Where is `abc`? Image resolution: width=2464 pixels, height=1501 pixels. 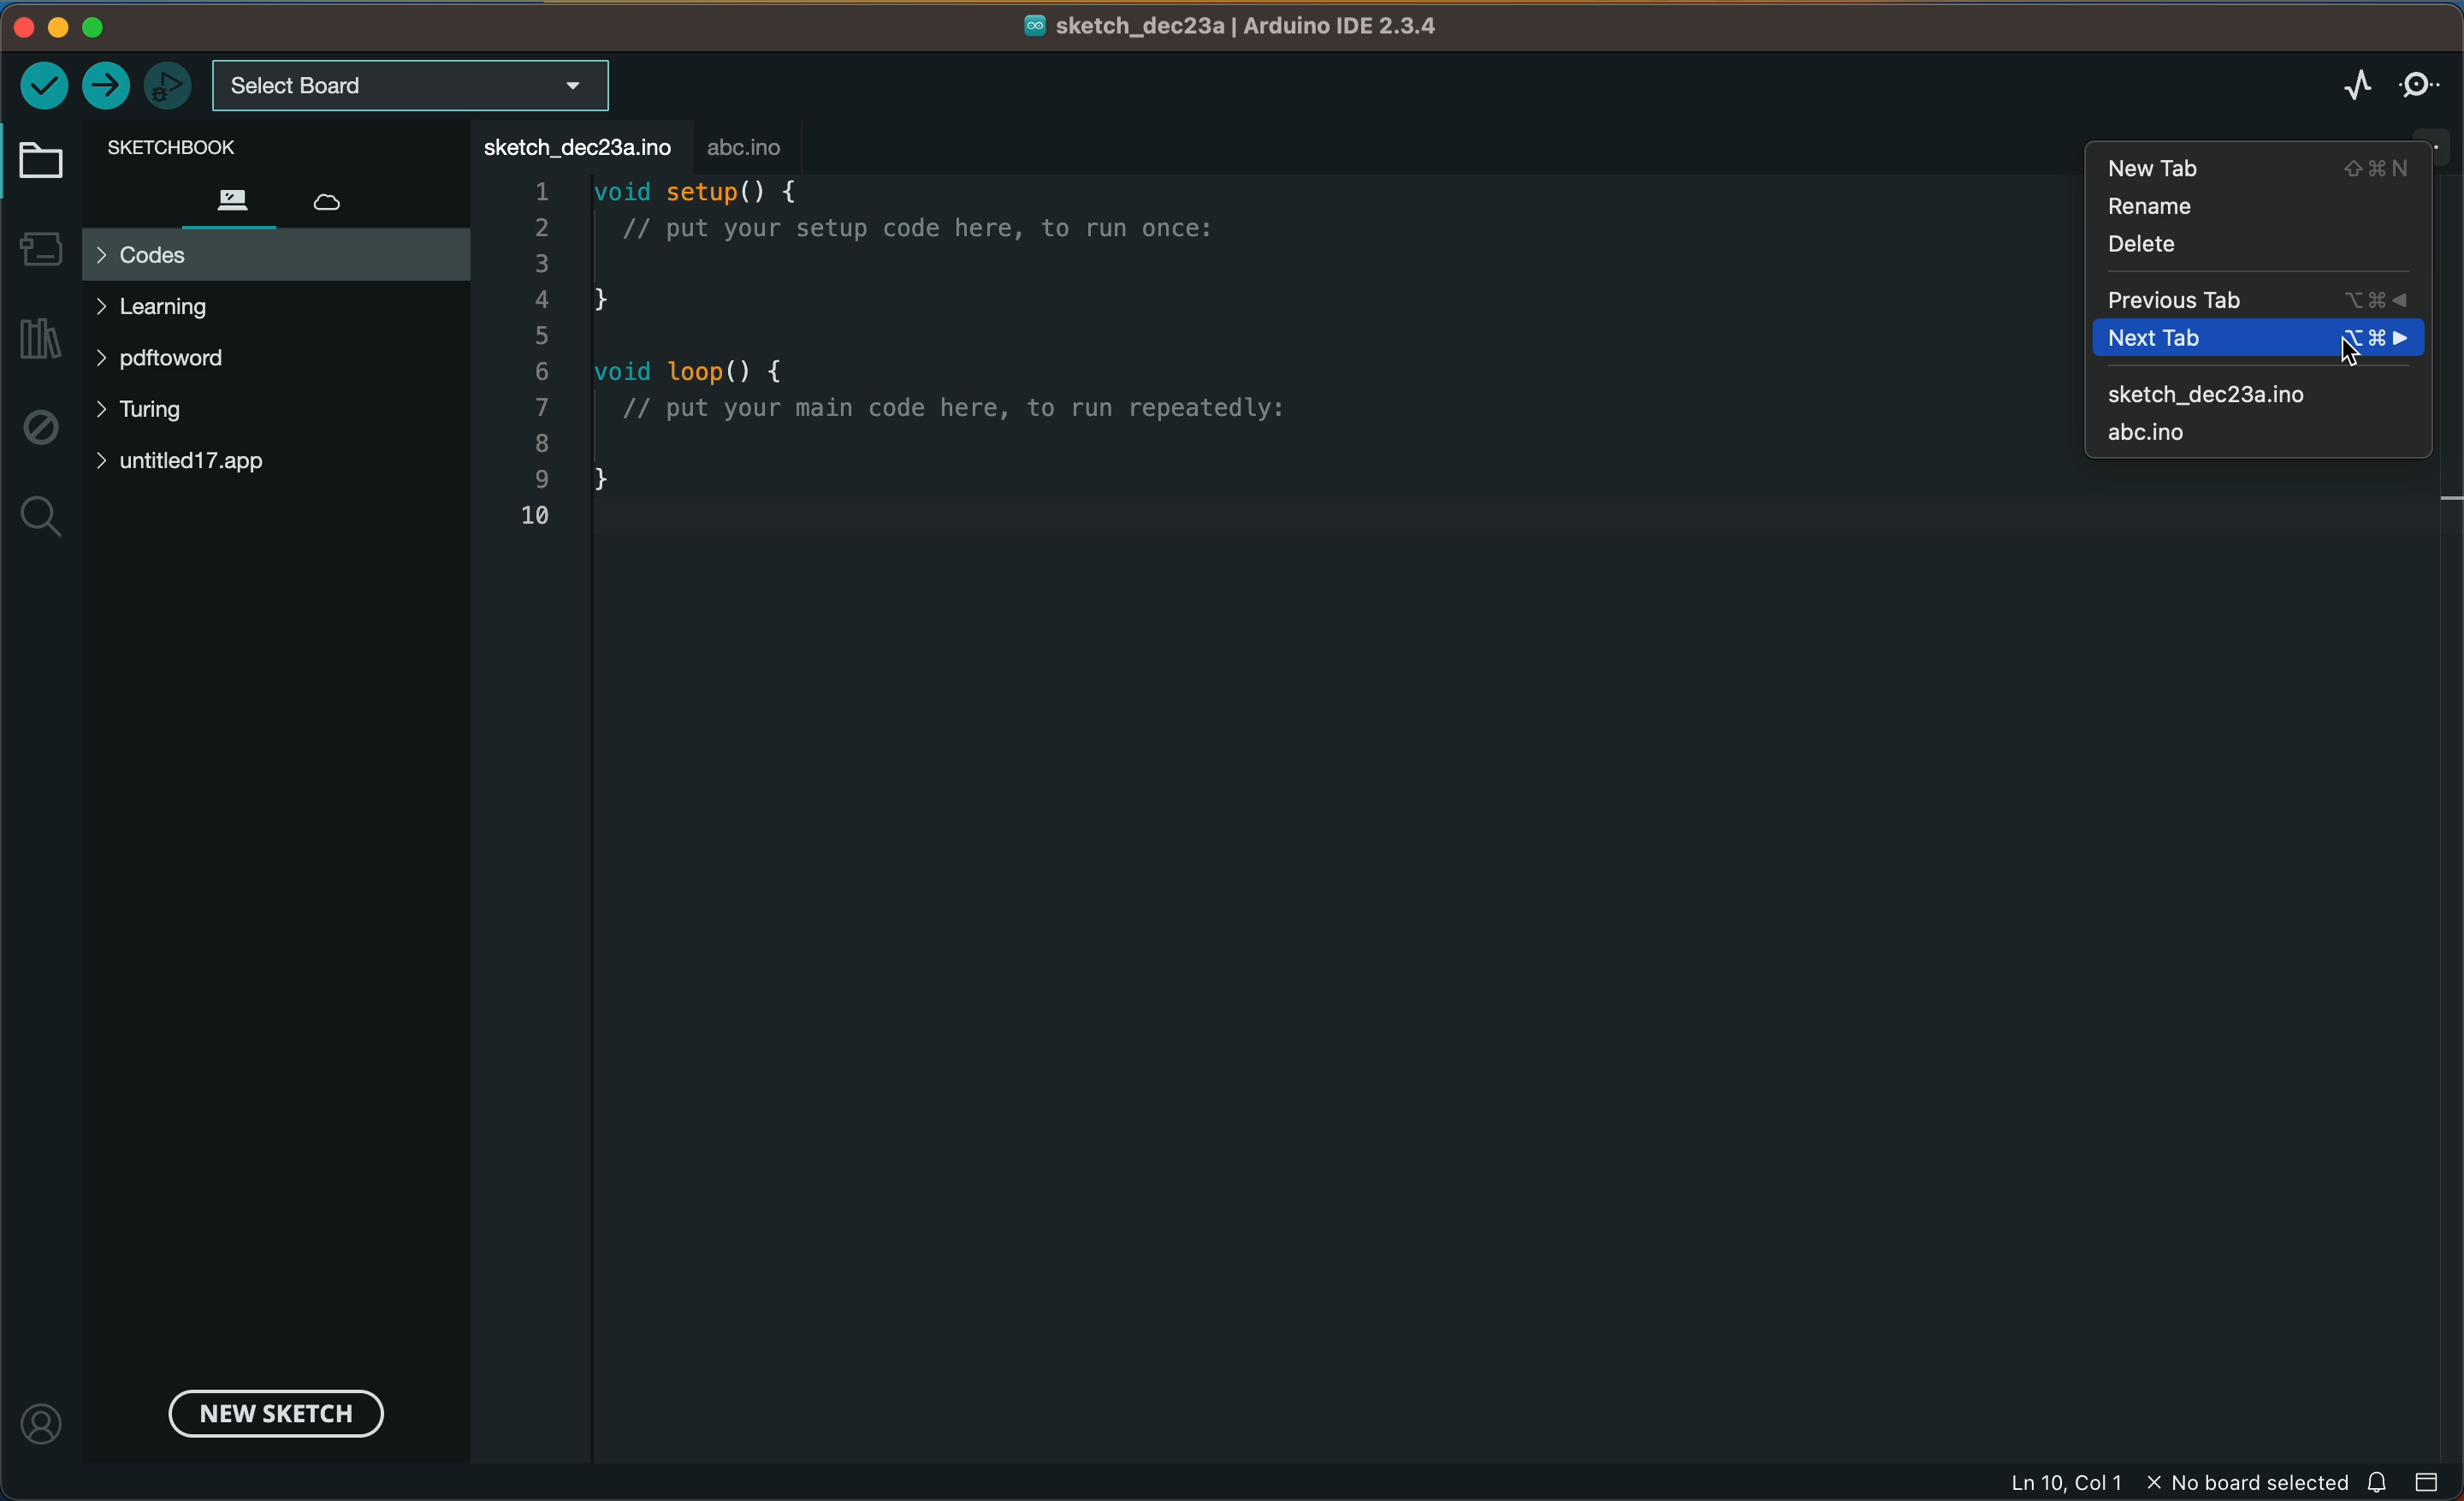 abc is located at coordinates (2267, 432).